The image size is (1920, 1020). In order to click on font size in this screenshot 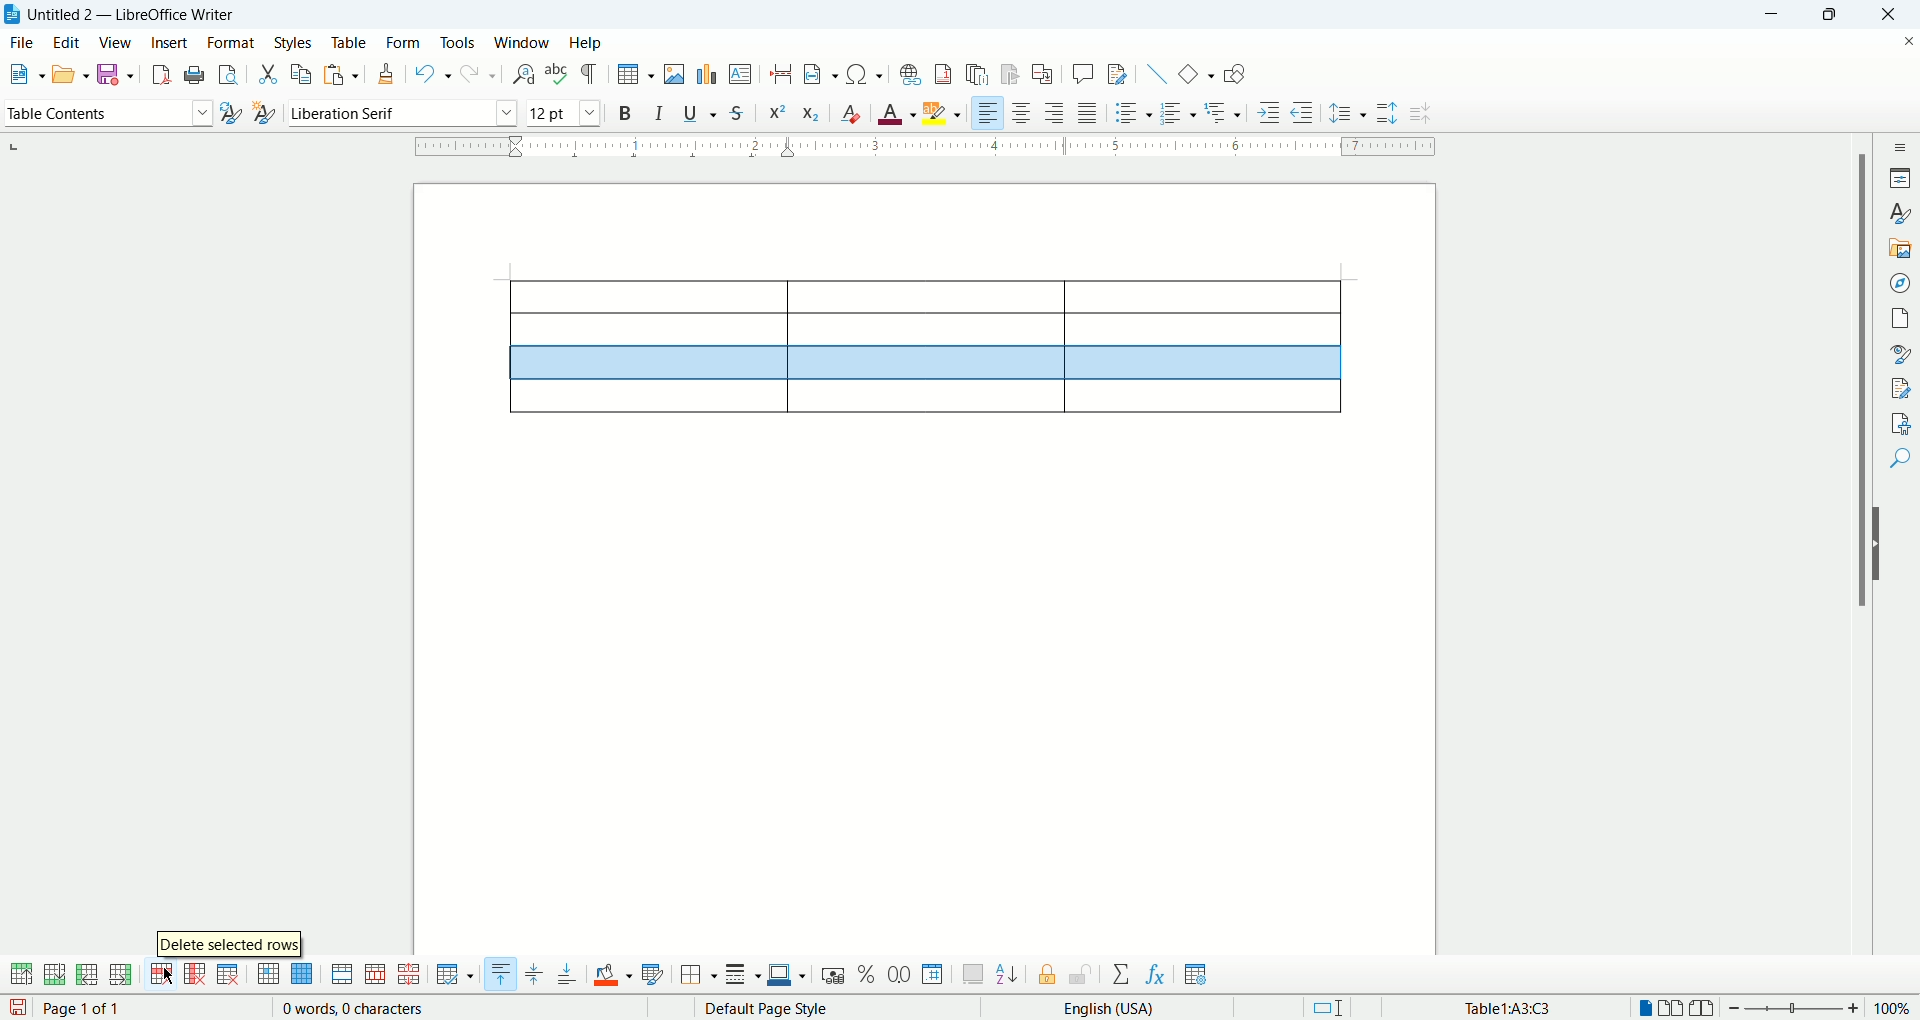, I will do `click(566, 111)`.